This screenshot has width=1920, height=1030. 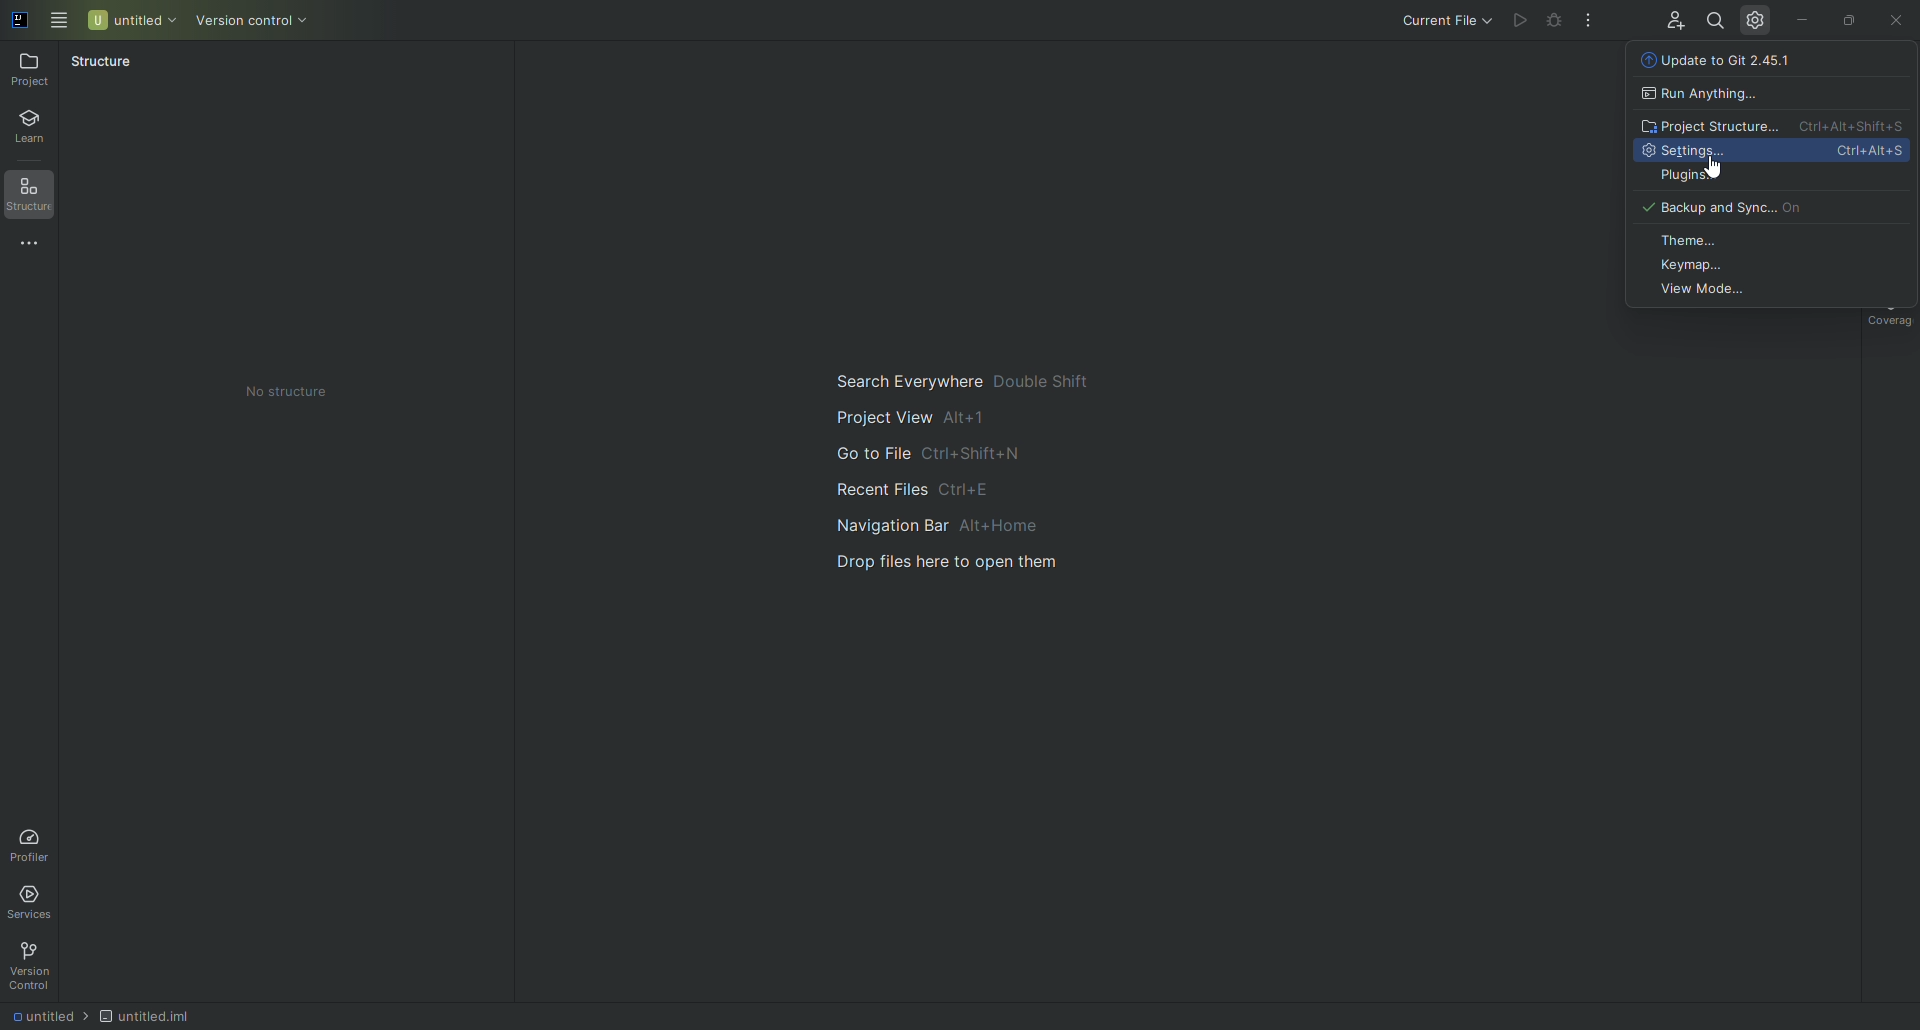 What do you see at coordinates (1589, 20) in the screenshot?
I see `More Actions` at bounding box center [1589, 20].